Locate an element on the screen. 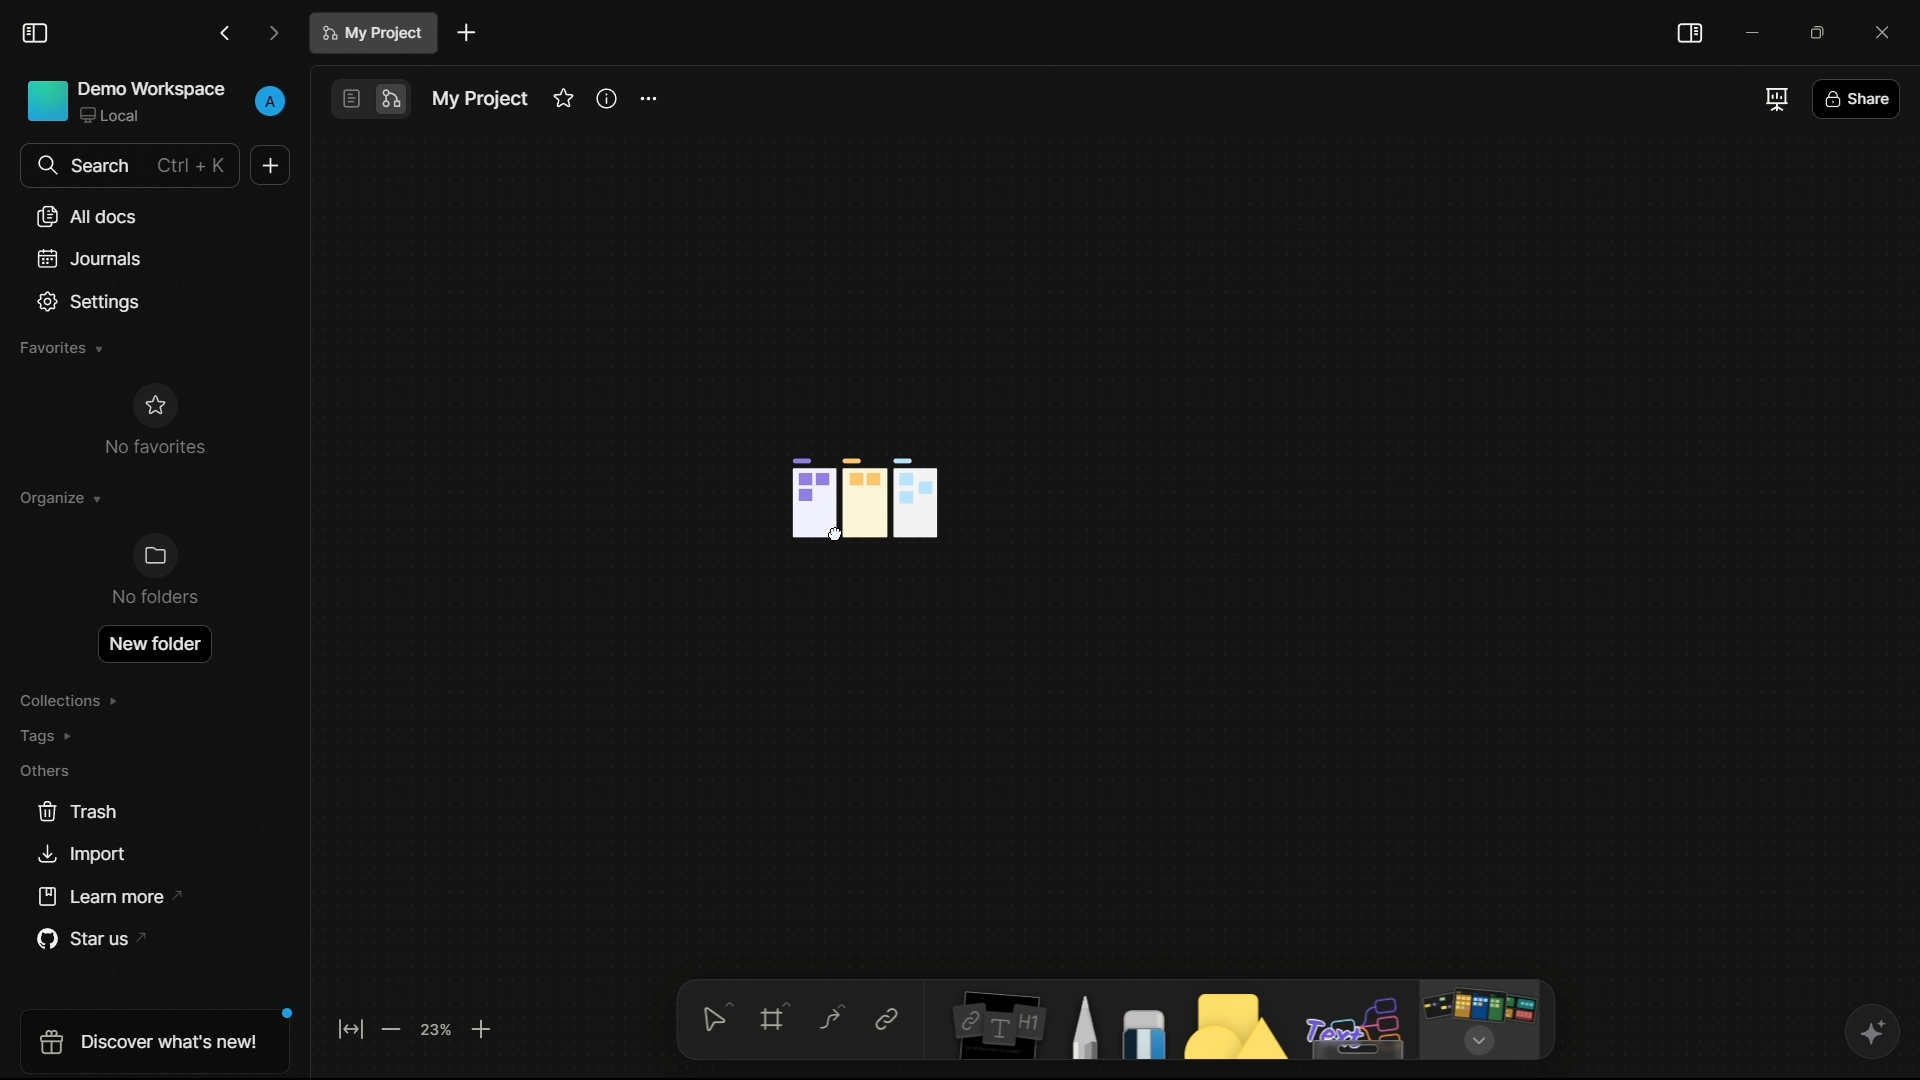 The width and height of the screenshot is (1920, 1080). new document is located at coordinates (270, 165).